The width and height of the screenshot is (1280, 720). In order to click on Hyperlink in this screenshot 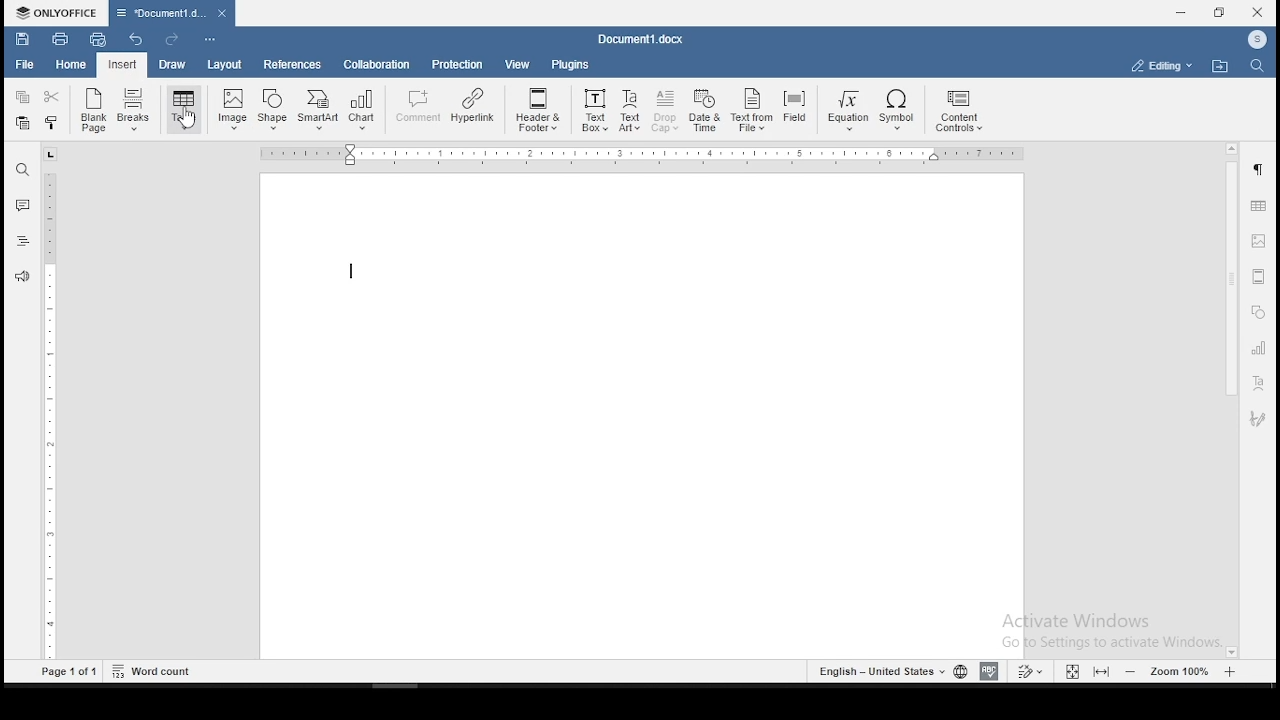, I will do `click(473, 106)`.